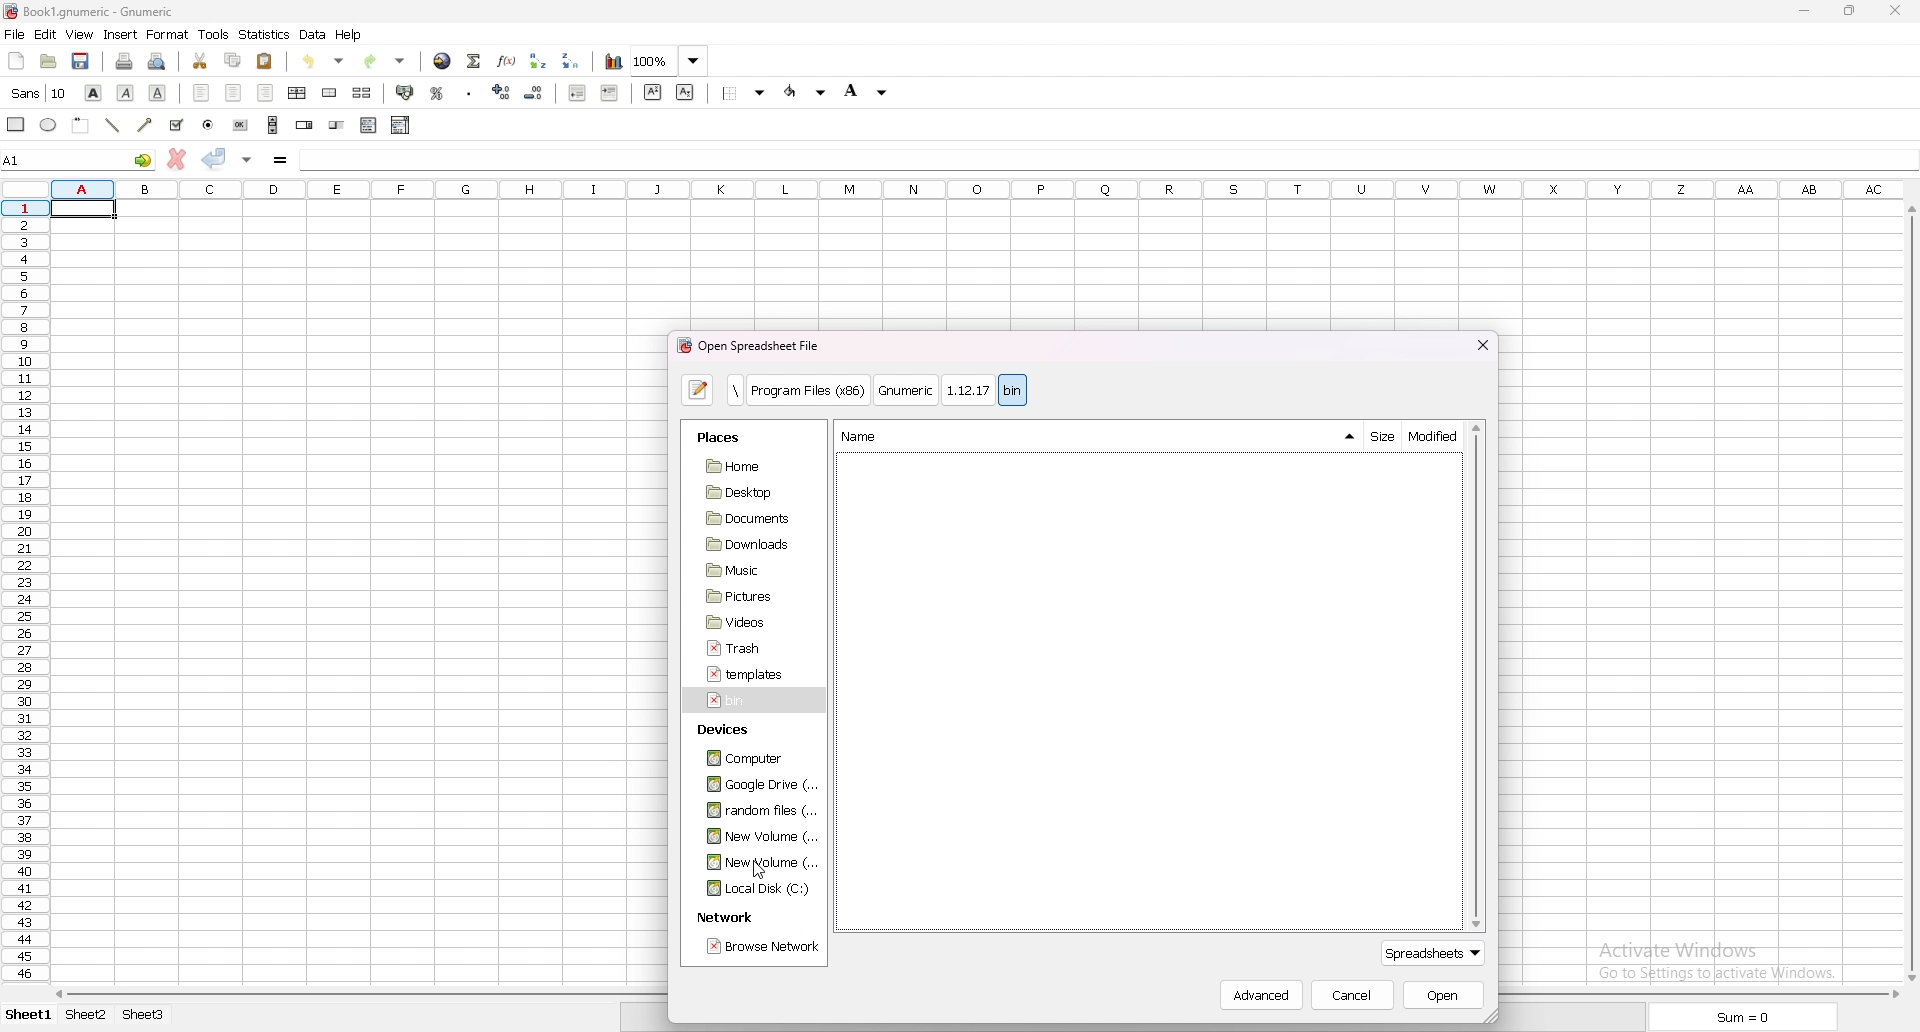 The height and width of the screenshot is (1032, 1920). I want to click on music, so click(743, 570).